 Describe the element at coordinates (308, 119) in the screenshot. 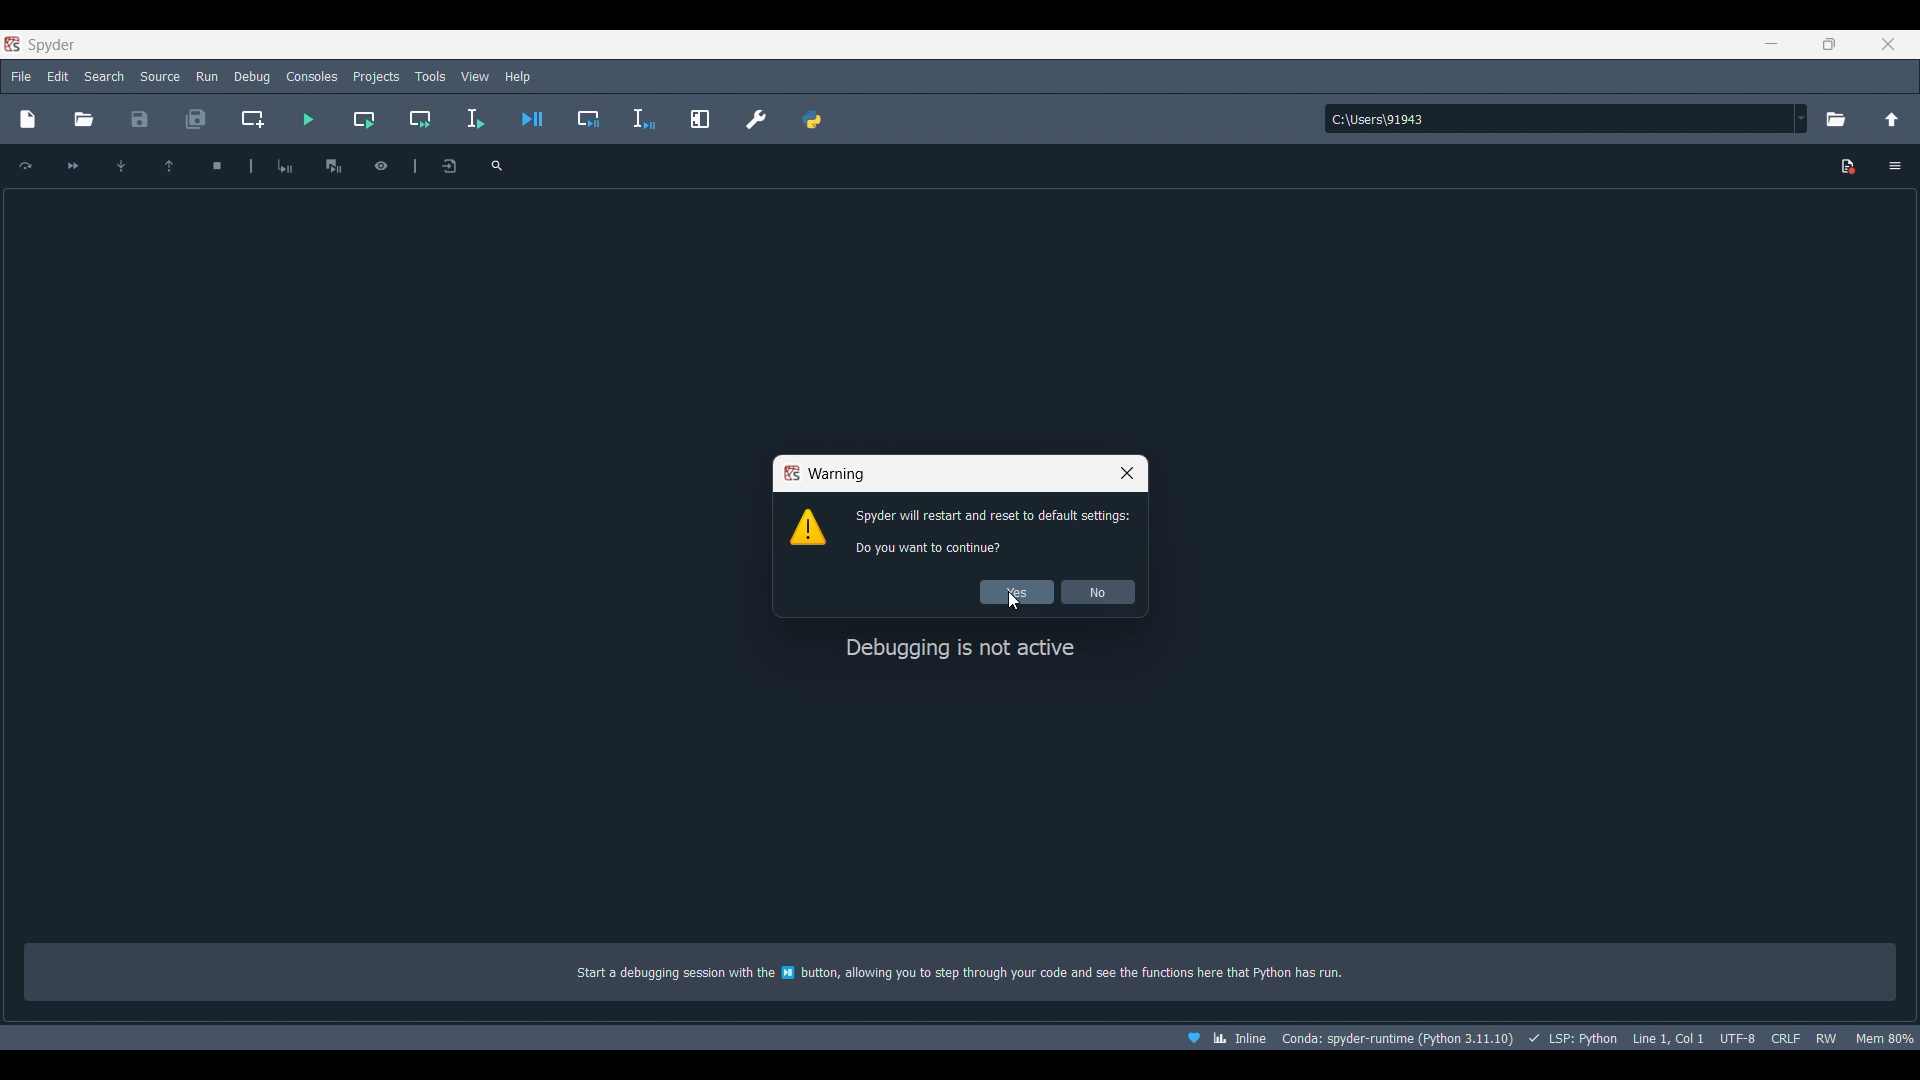

I see `Run file` at that location.